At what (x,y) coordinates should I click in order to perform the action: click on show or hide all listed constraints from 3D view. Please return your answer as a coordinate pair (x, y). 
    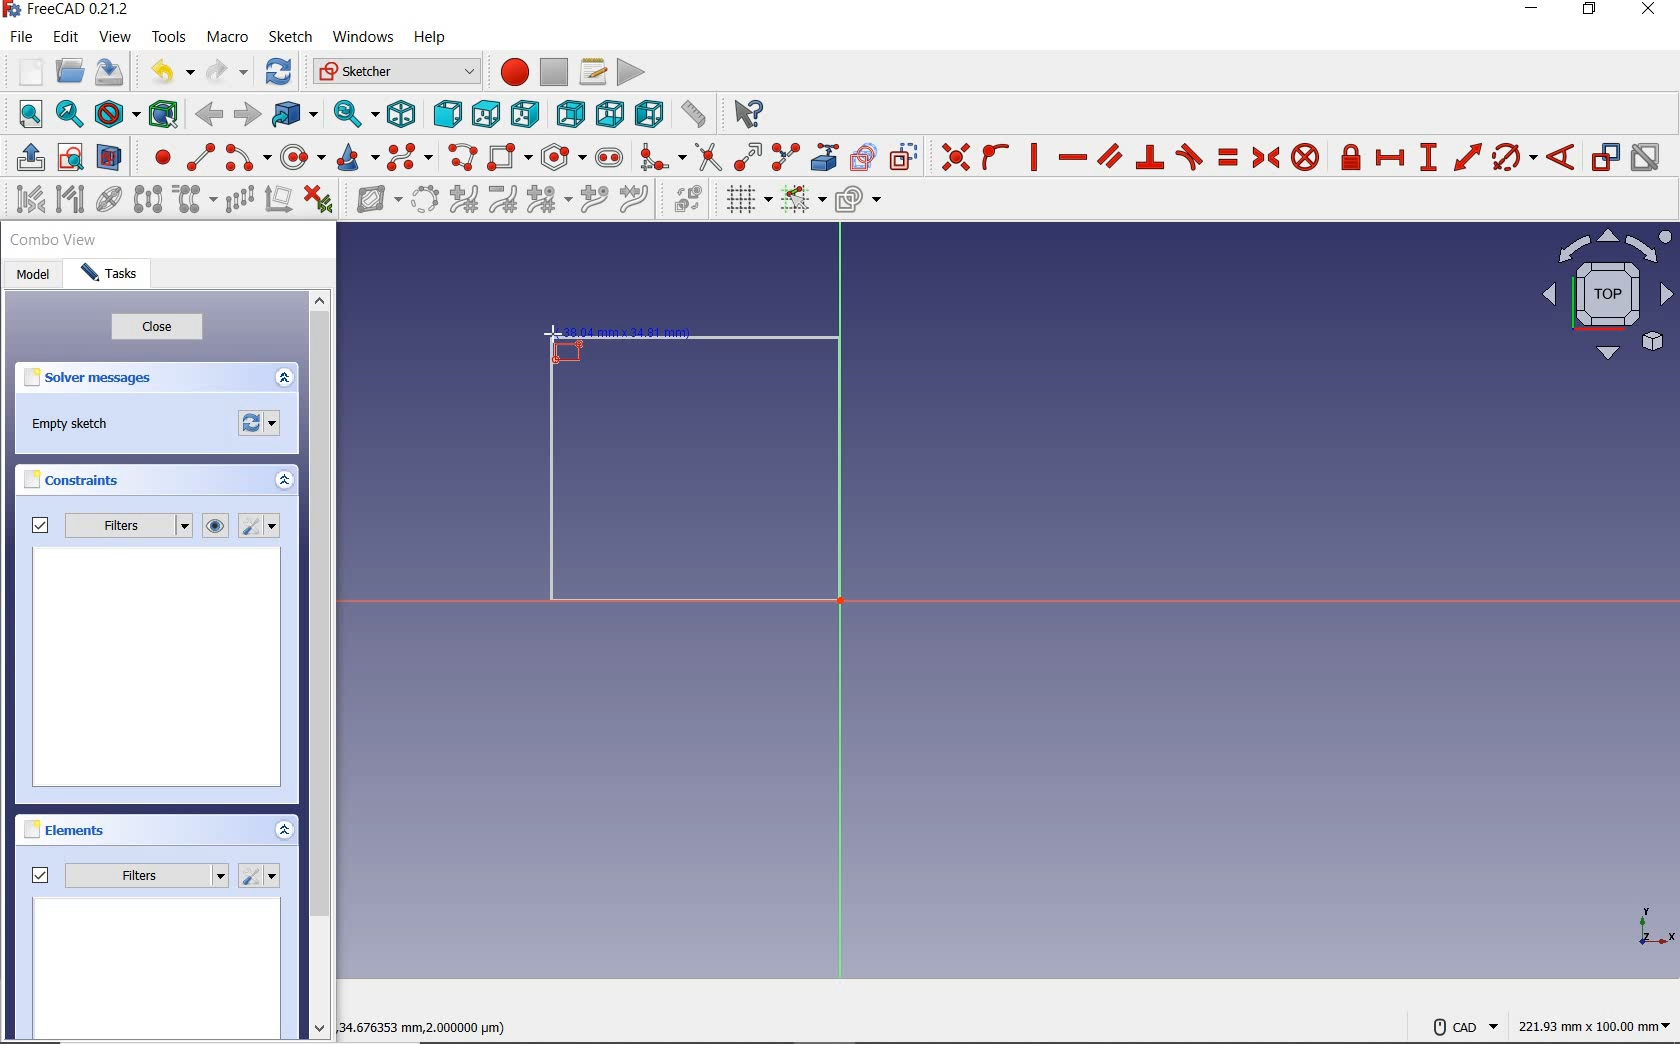
    Looking at the image, I should click on (217, 526).